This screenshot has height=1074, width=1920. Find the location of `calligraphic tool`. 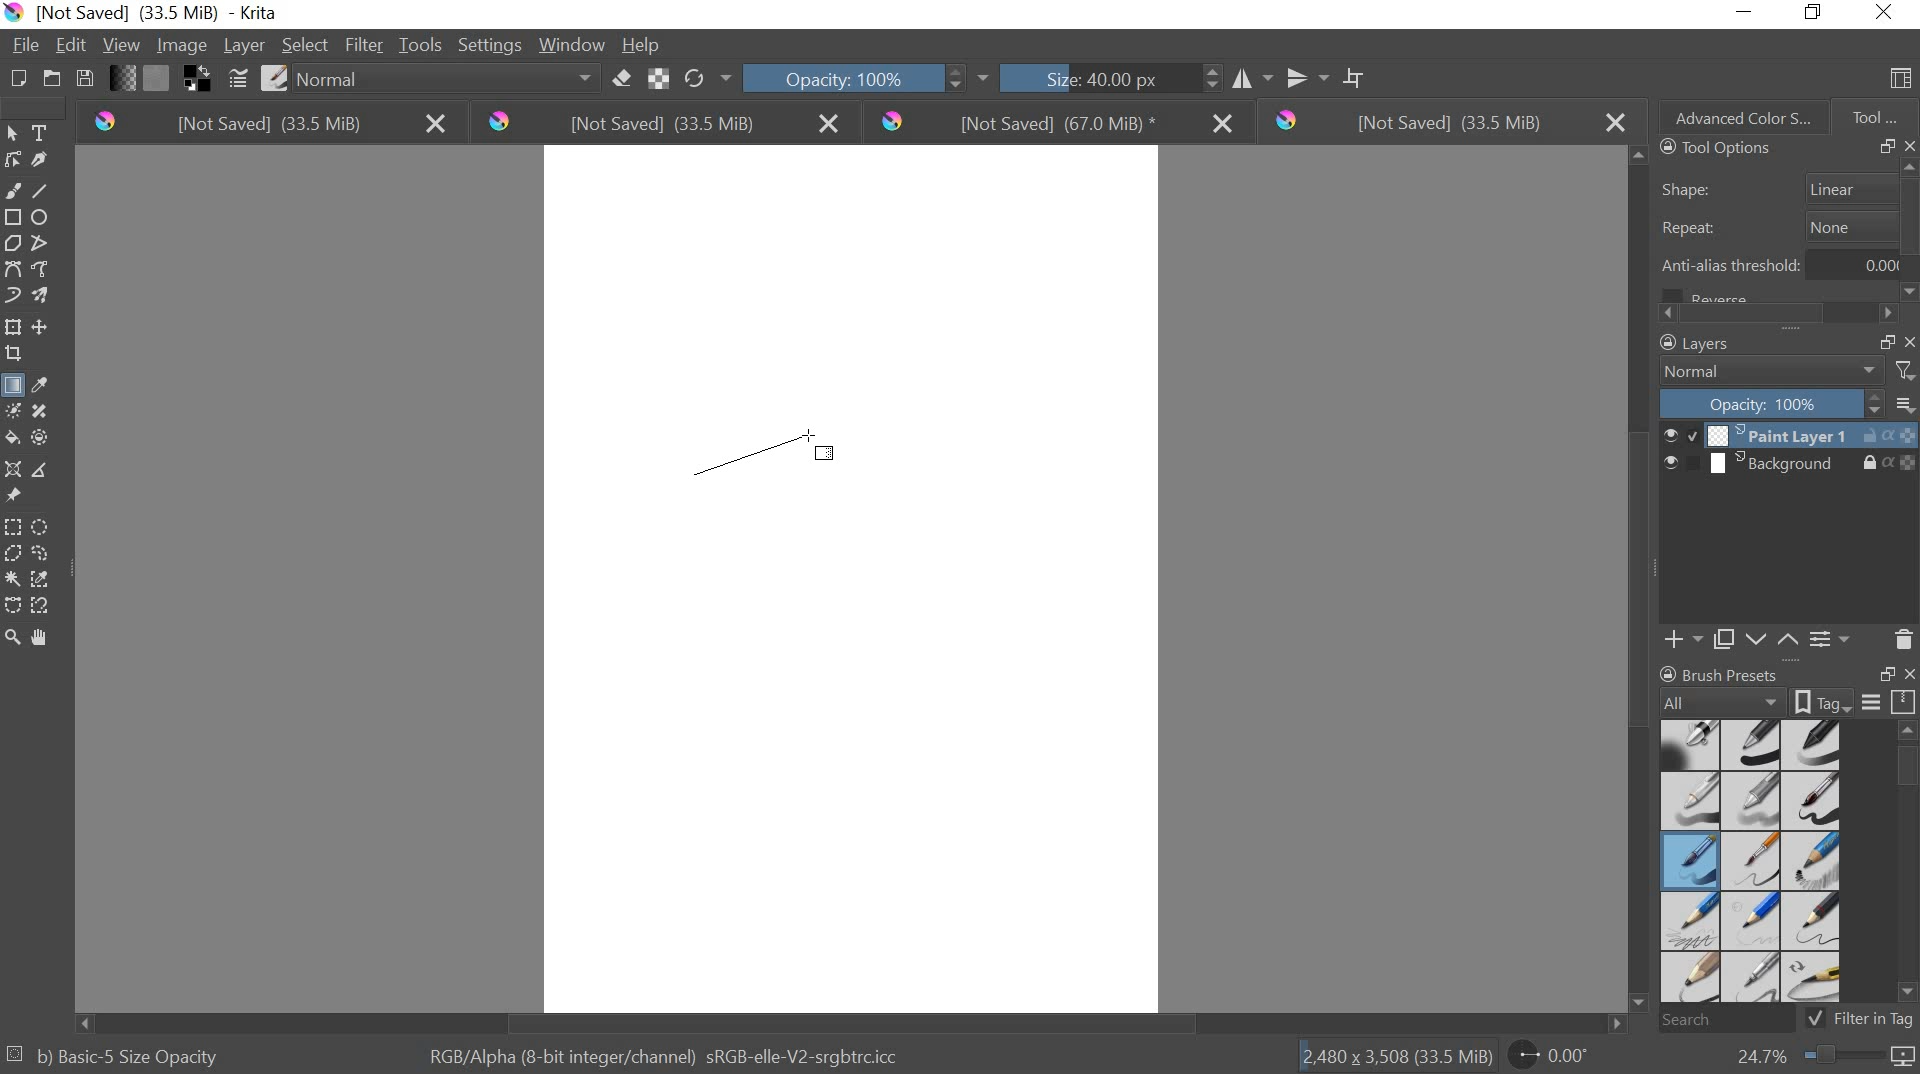

calligraphic tool is located at coordinates (44, 160).